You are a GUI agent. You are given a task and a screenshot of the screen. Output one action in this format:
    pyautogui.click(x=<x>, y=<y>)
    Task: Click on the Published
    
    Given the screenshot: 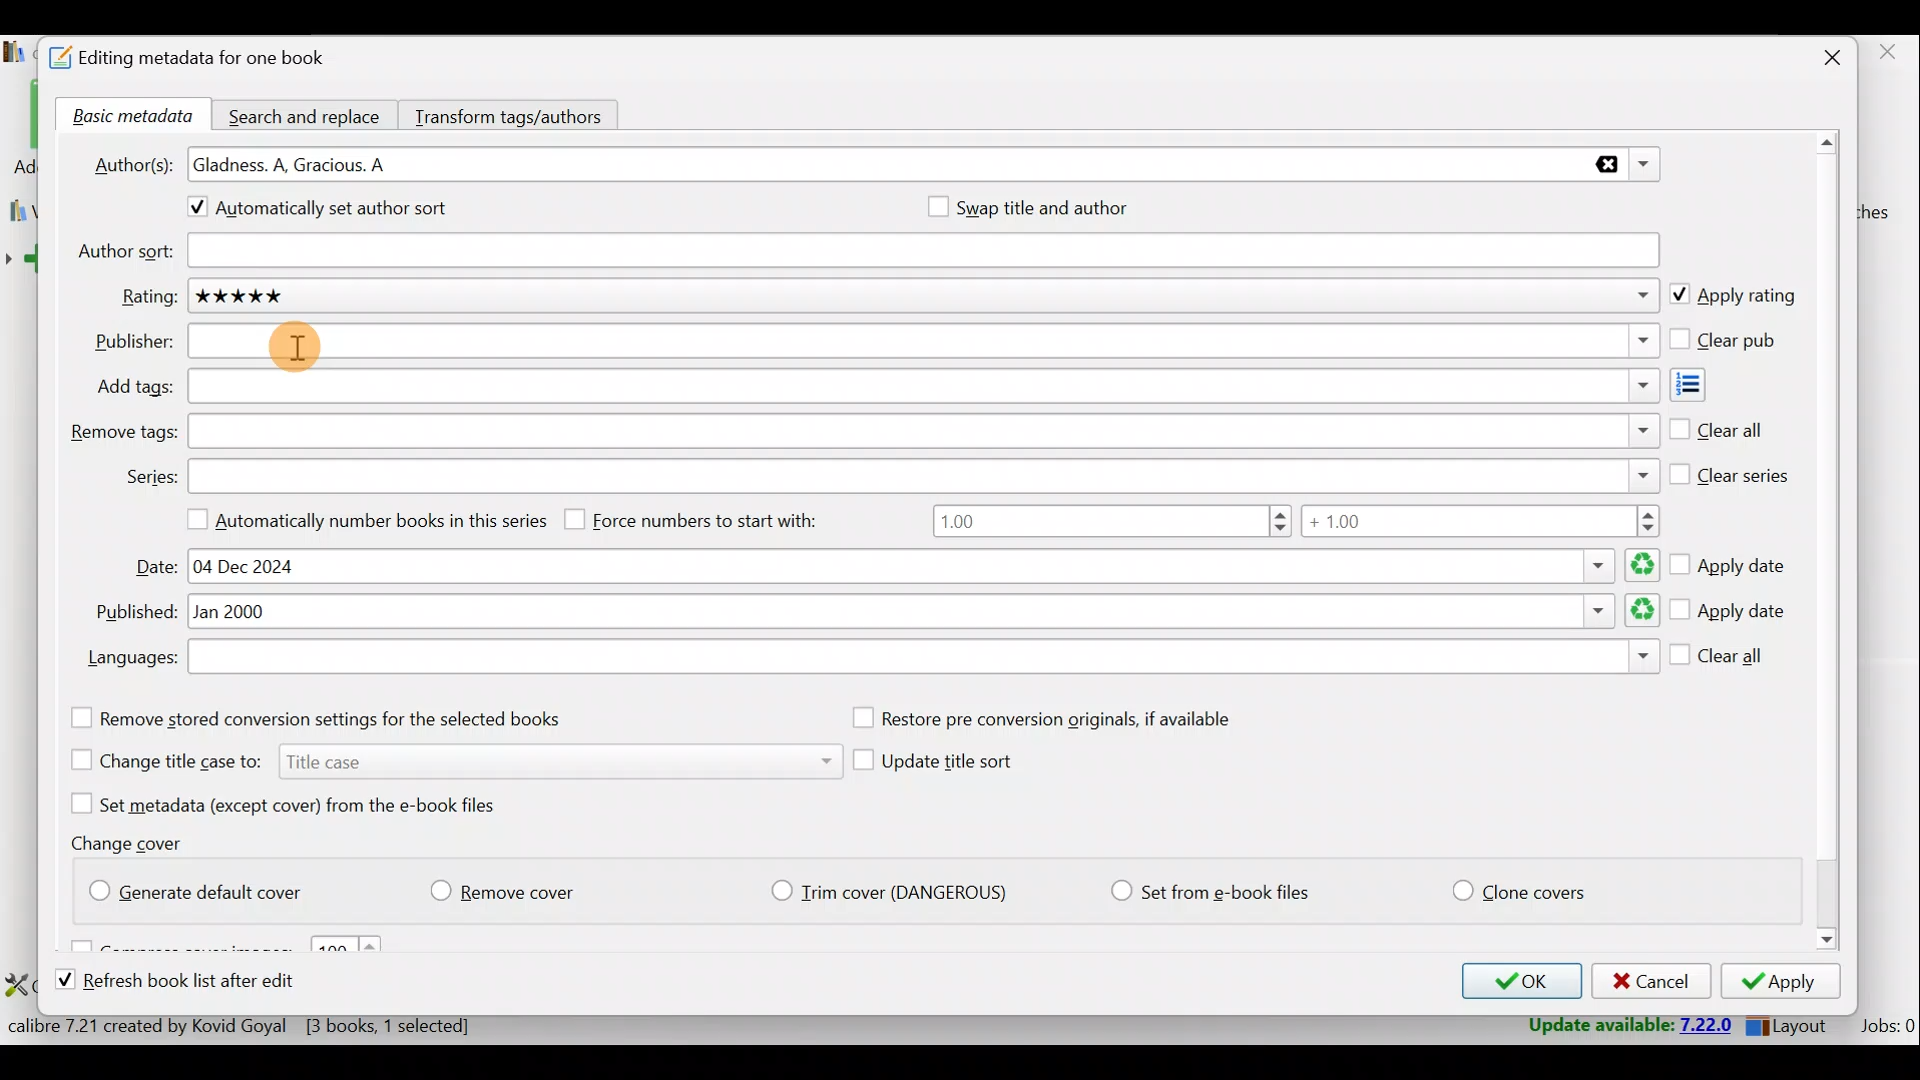 What is the action you would take?
    pyautogui.click(x=925, y=613)
    